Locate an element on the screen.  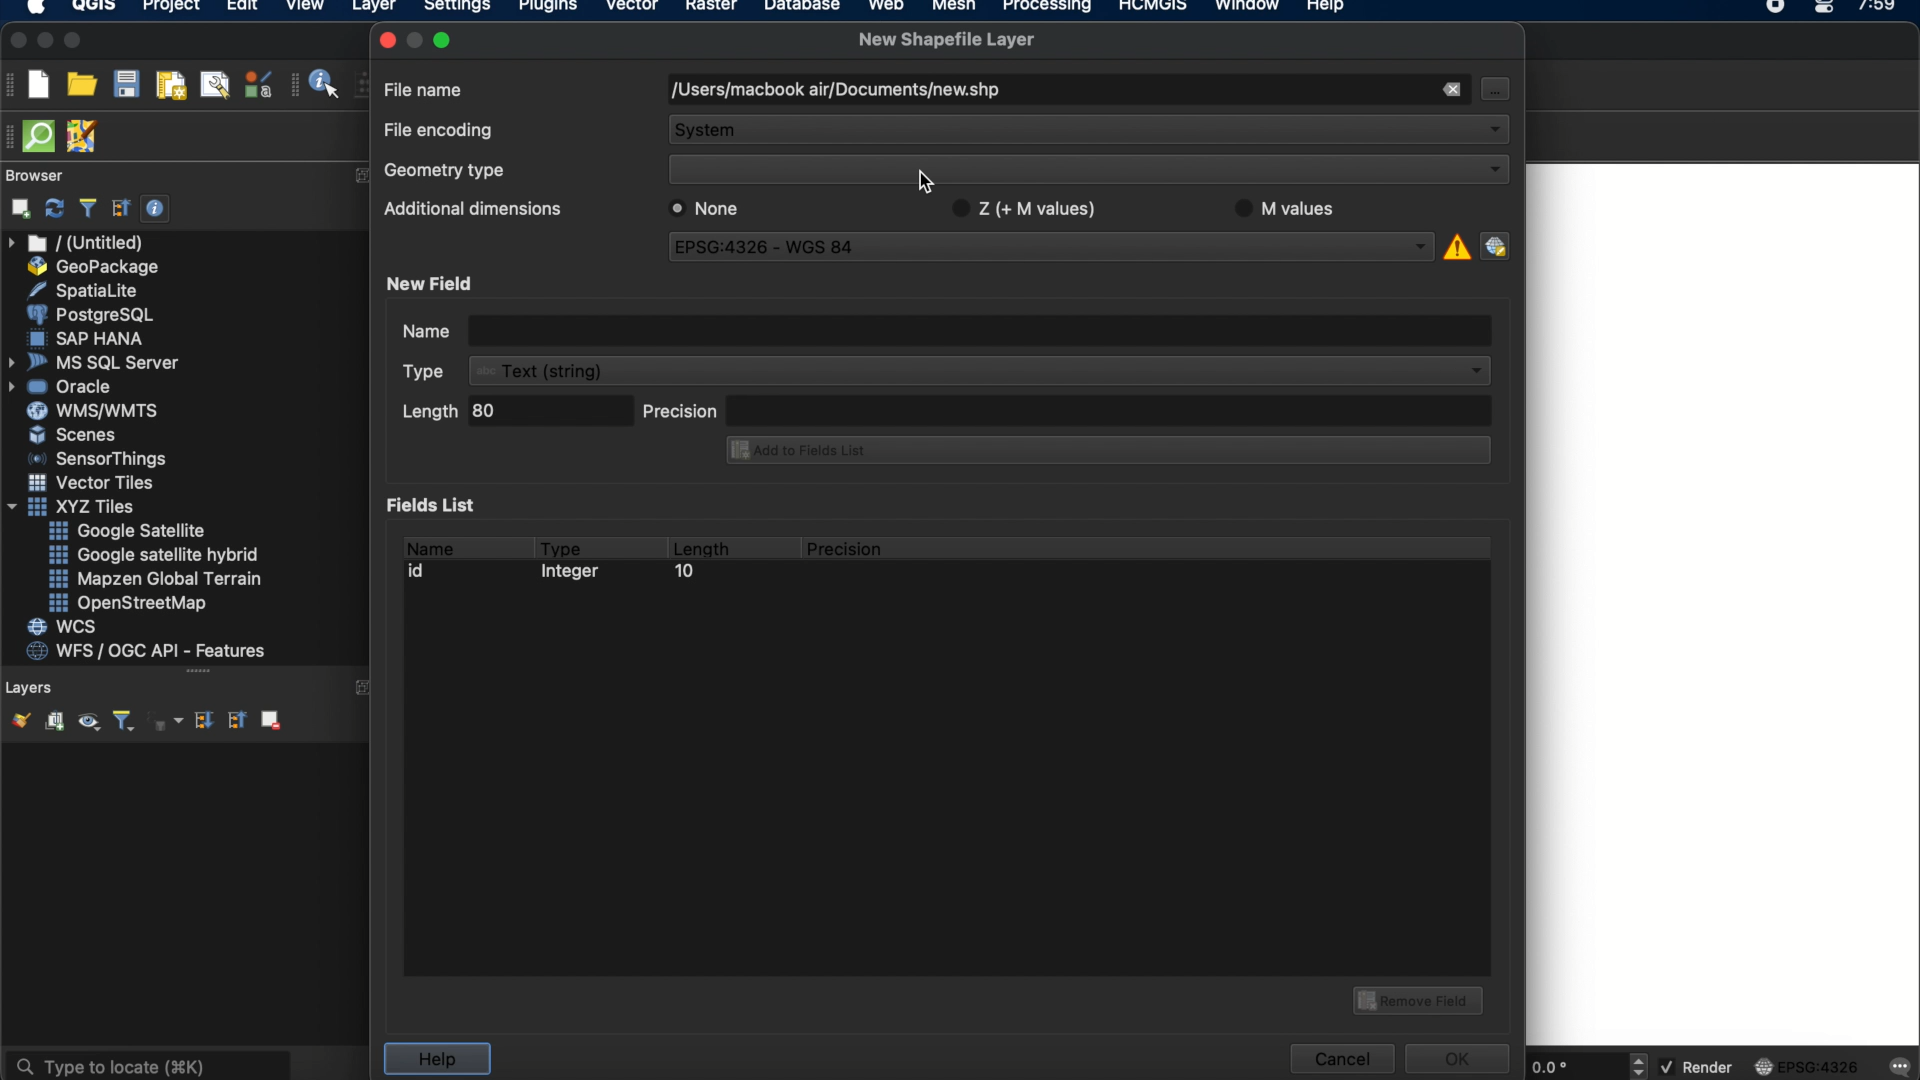
plugins is located at coordinates (548, 9).